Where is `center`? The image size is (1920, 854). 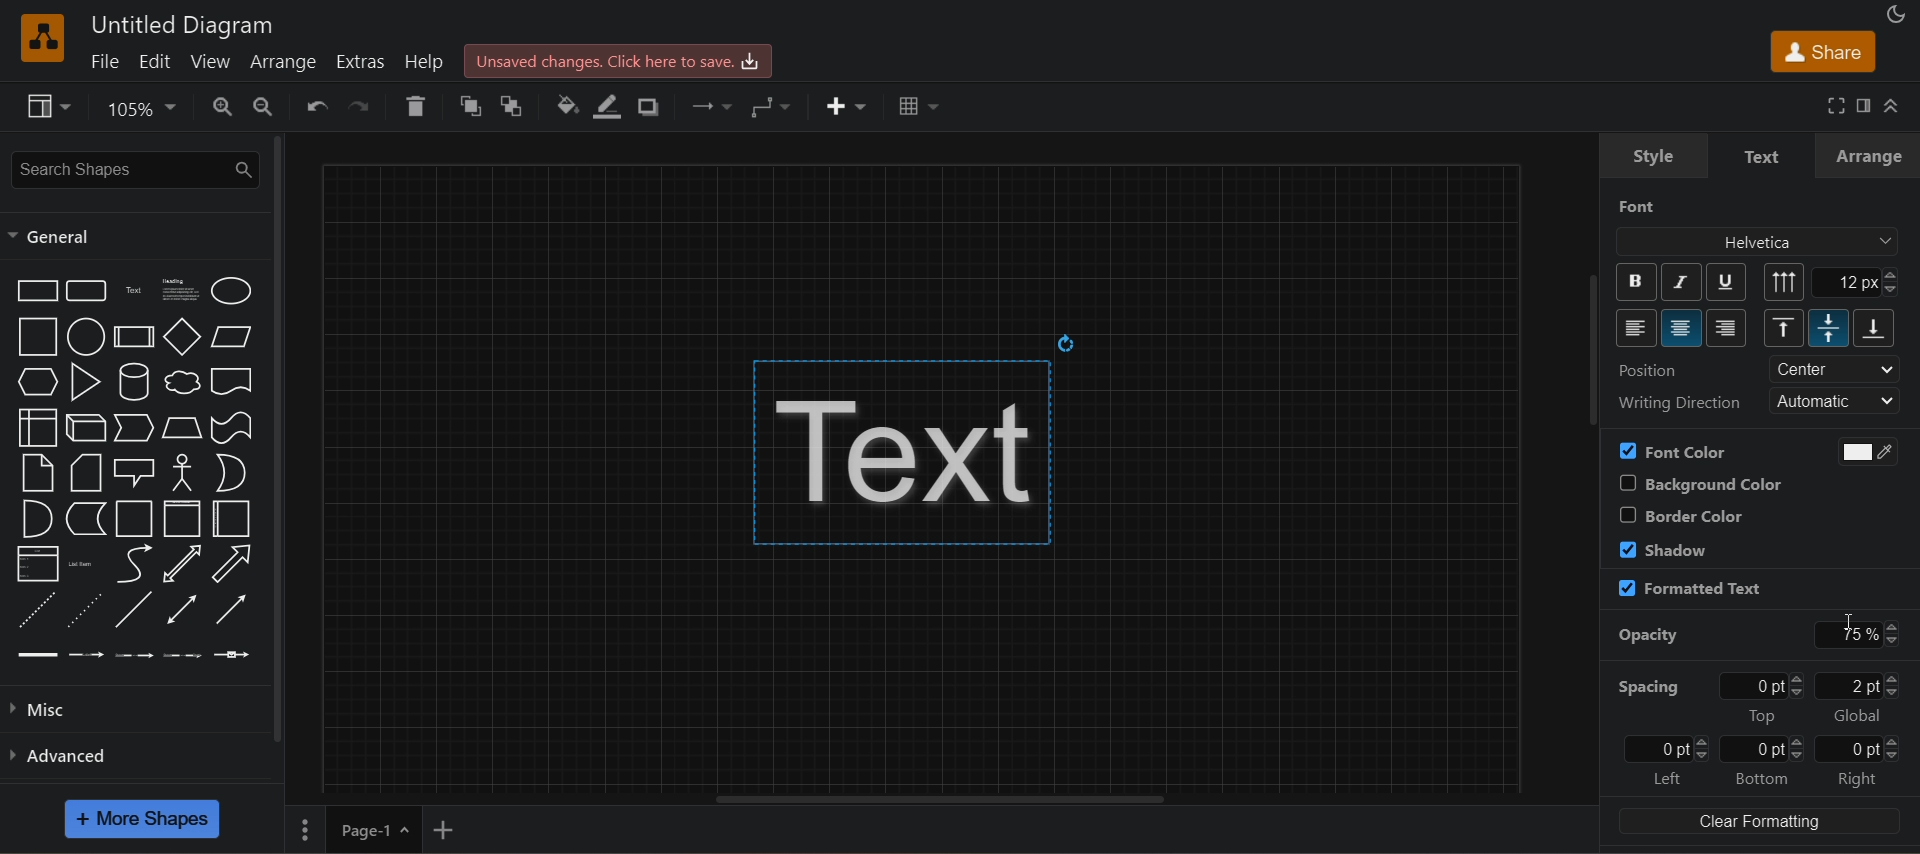
center is located at coordinates (1835, 369).